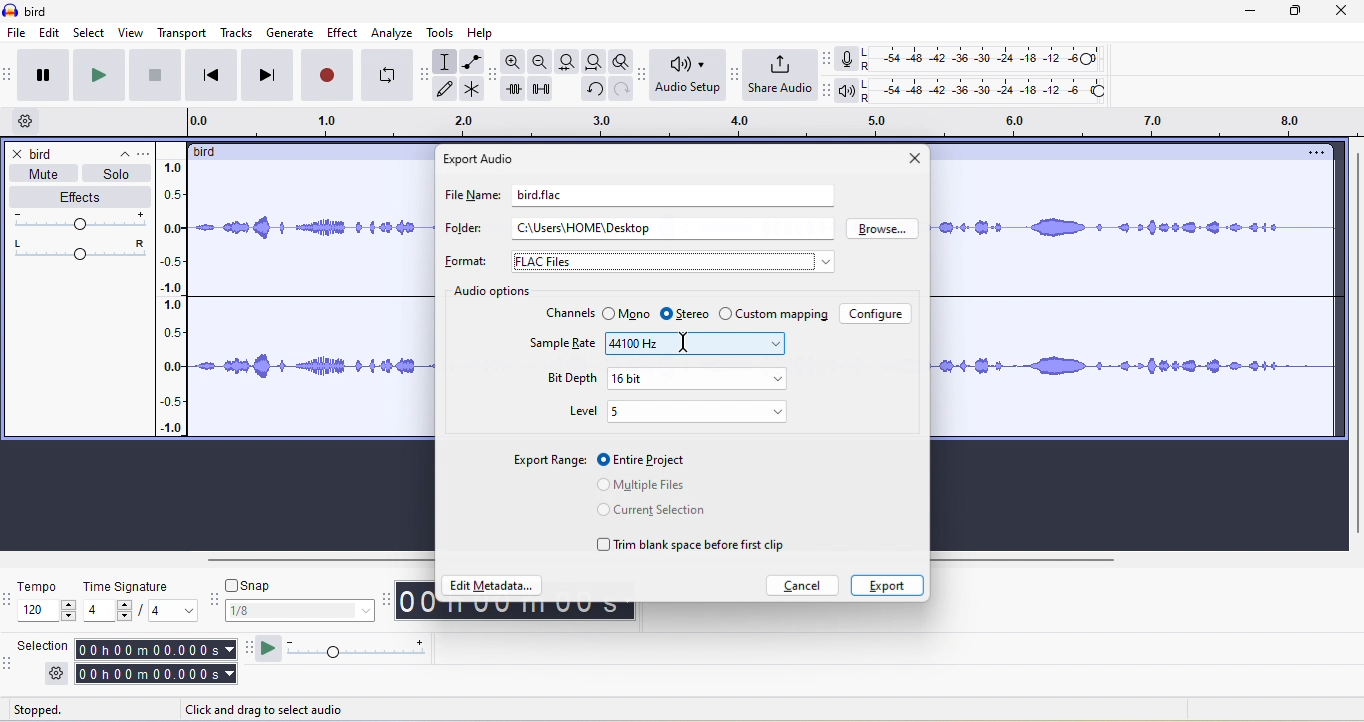  I want to click on vertical scroll bar, so click(1352, 344).